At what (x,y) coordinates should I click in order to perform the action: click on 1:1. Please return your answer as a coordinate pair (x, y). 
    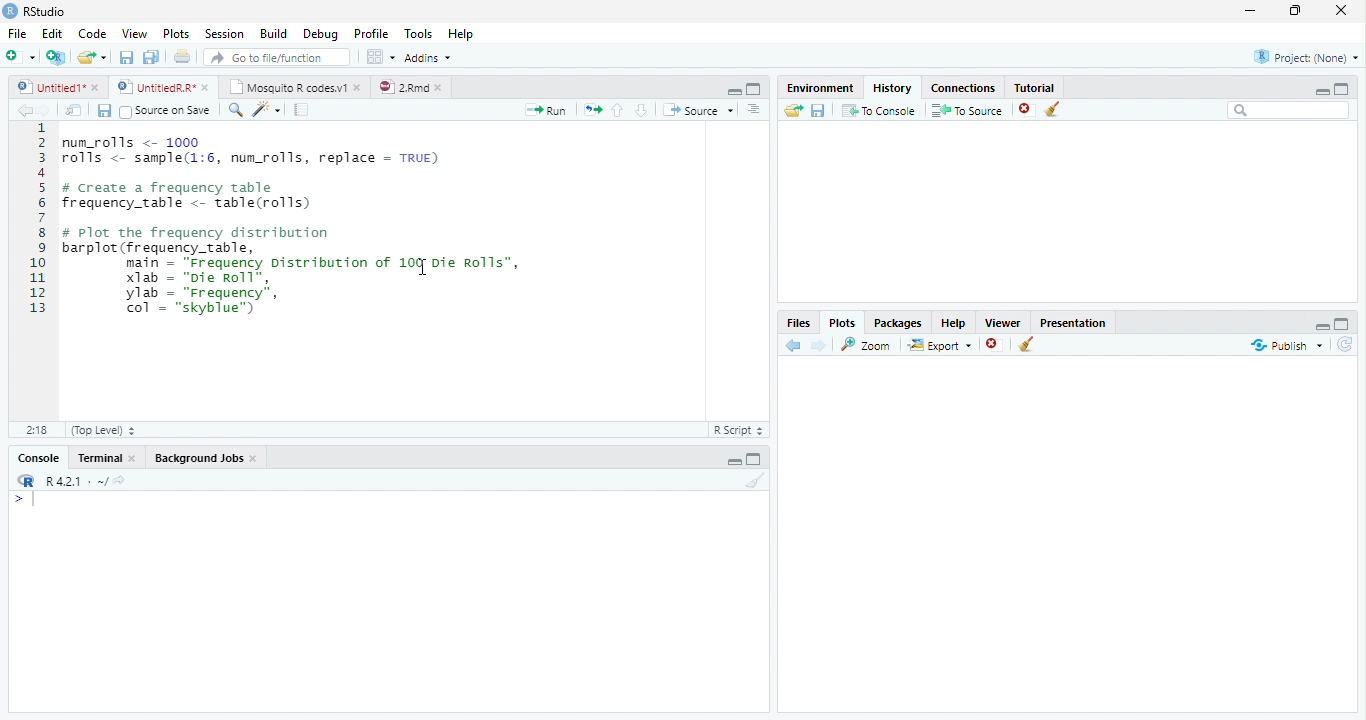
    Looking at the image, I should click on (35, 430).